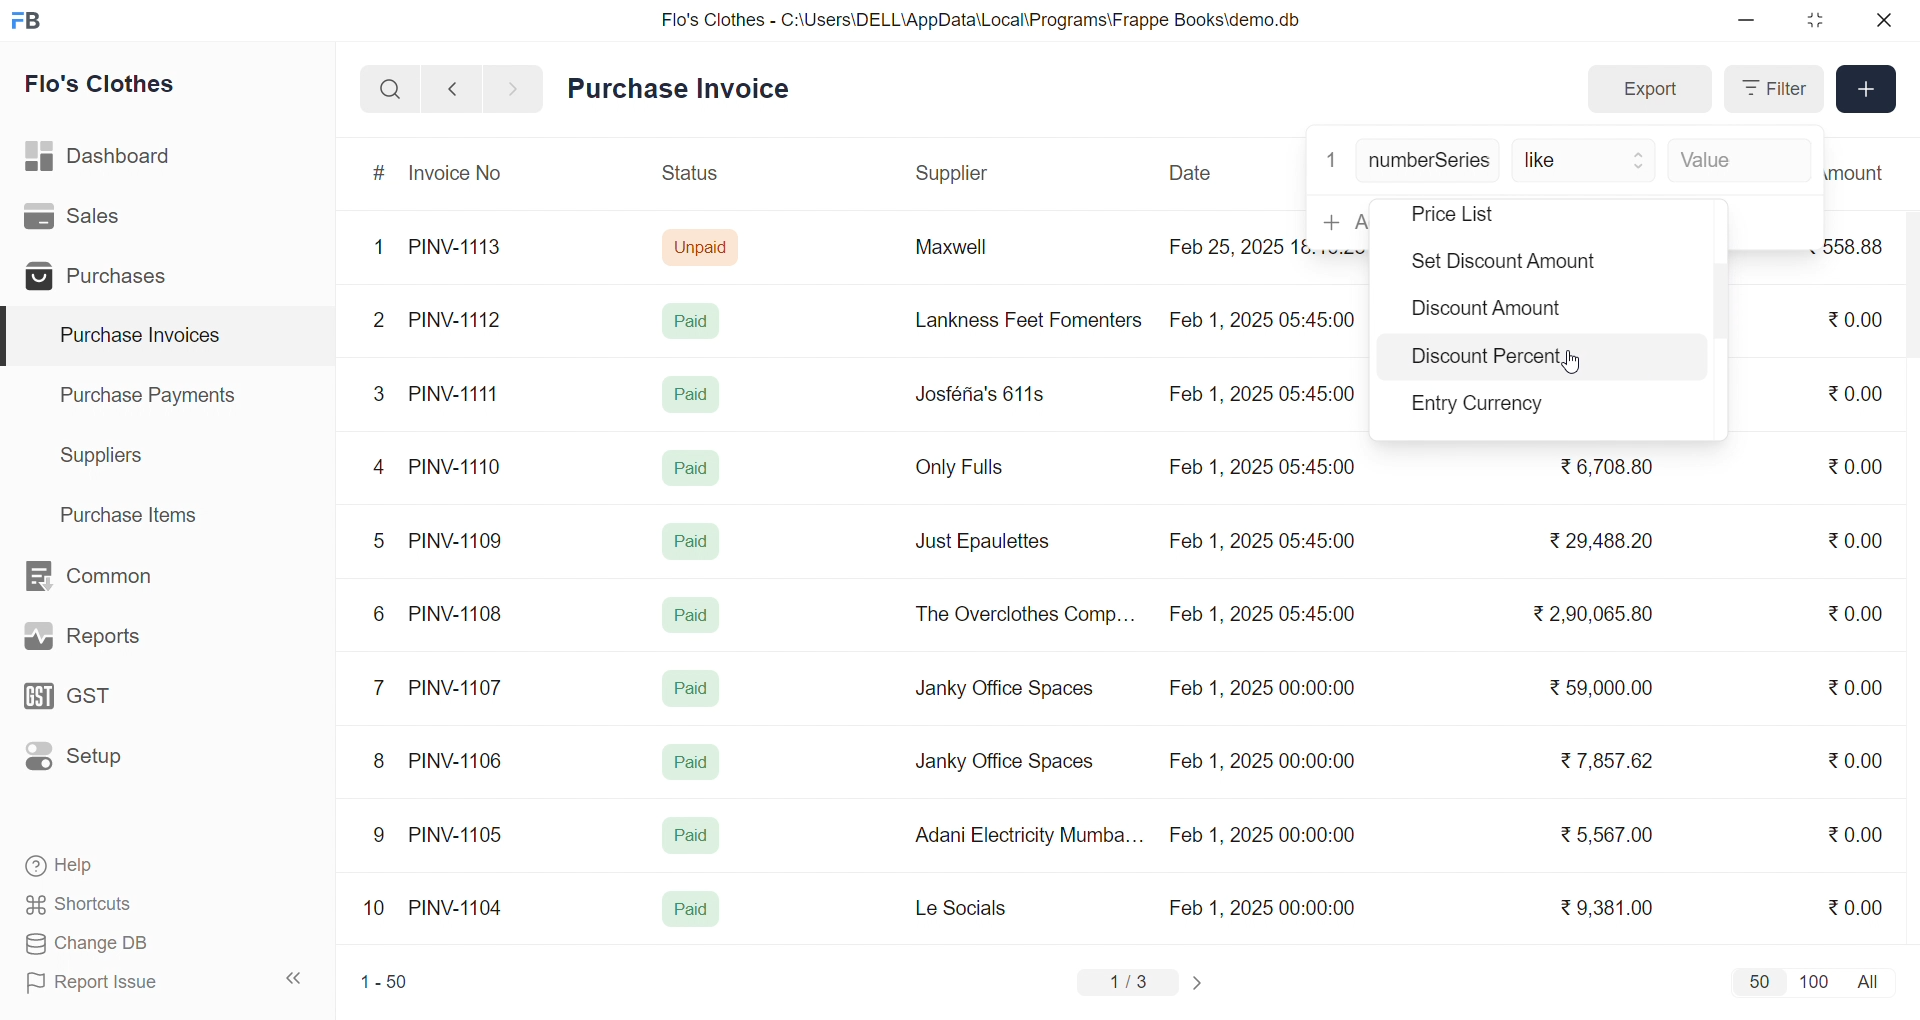 The height and width of the screenshot is (1020, 1920). Describe the element at coordinates (1722, 305) in the screenshot. I see `vertical scroll bar` at that location.